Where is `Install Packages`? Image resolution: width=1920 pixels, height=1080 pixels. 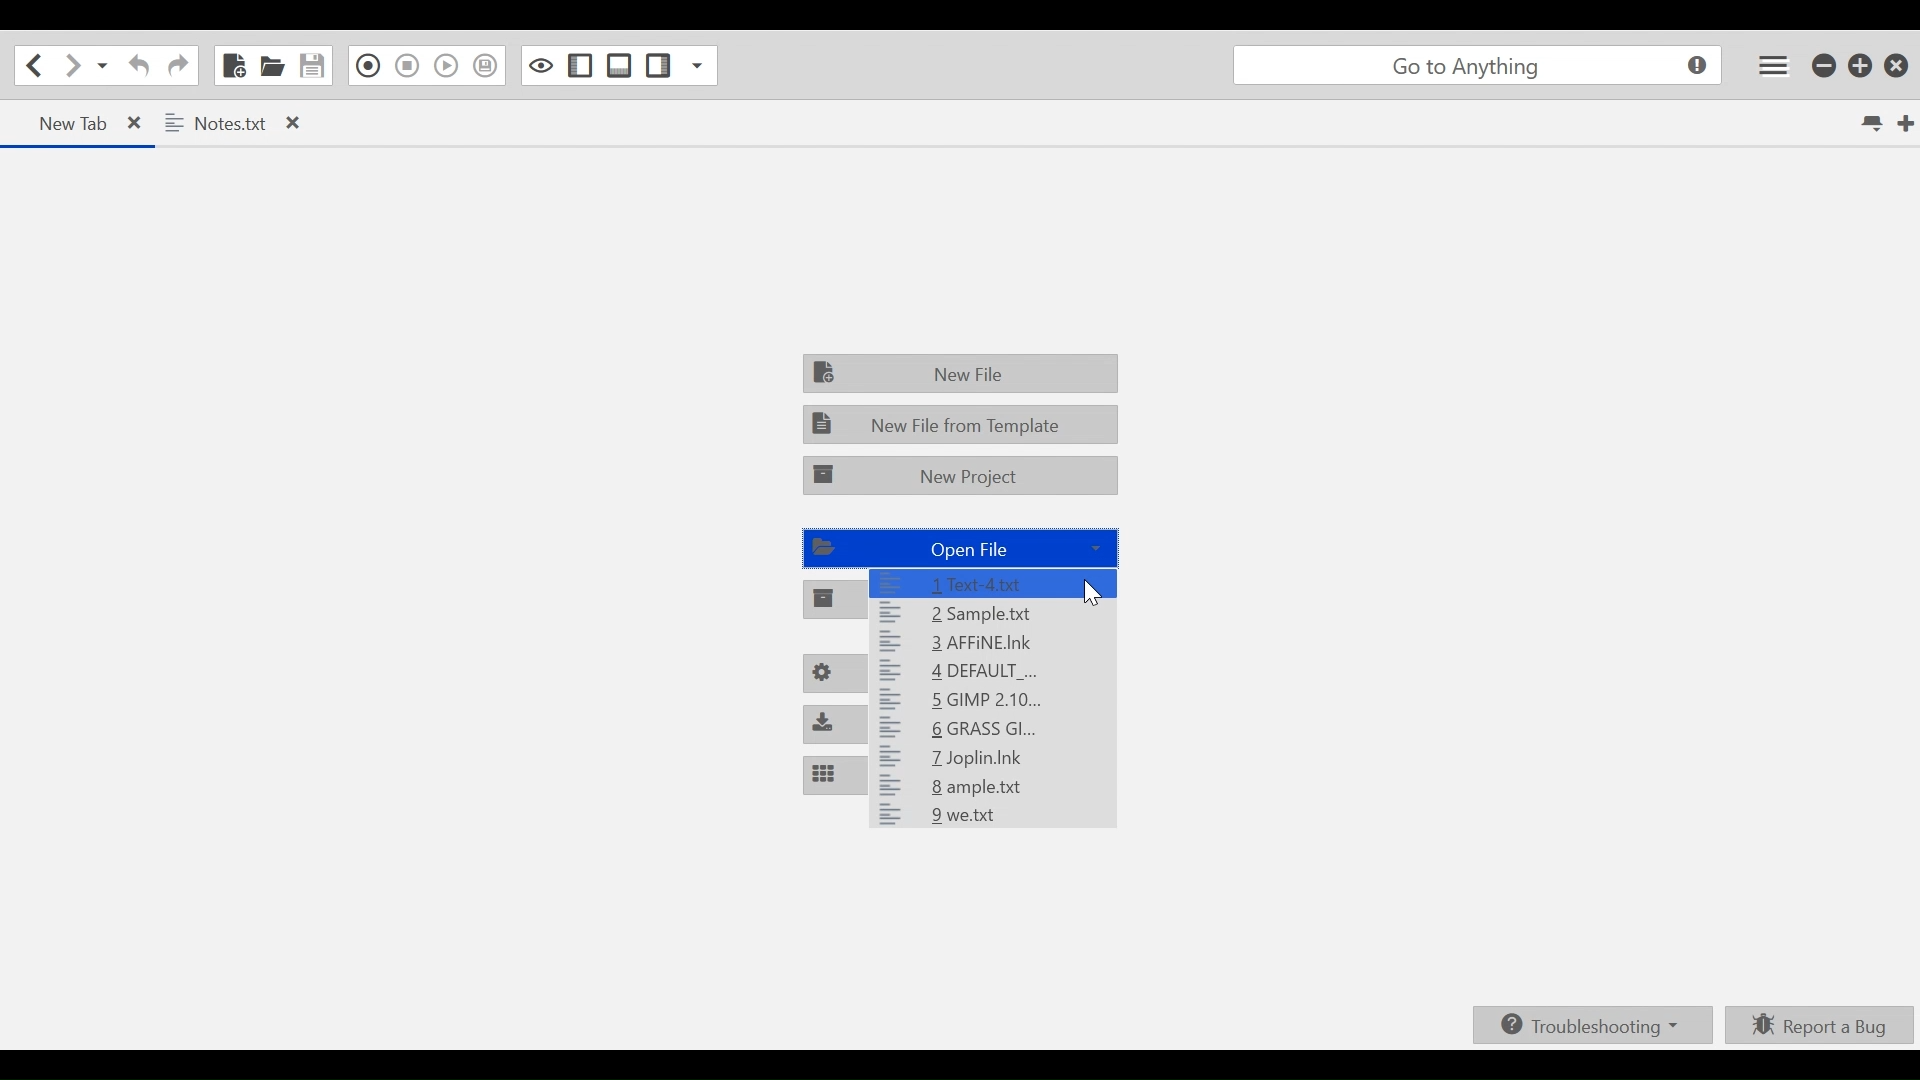
Install Packages is located at coordinates (838, 723).